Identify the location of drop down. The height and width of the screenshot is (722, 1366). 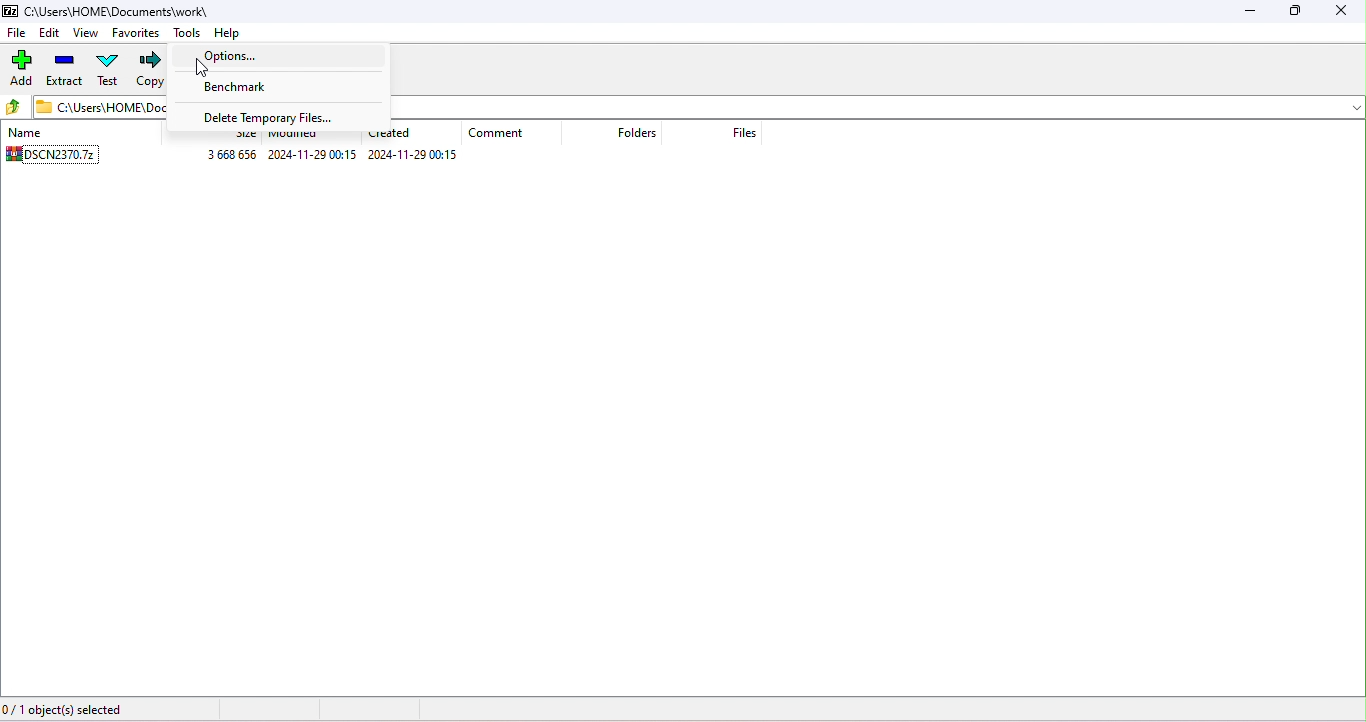
(1351, 107).